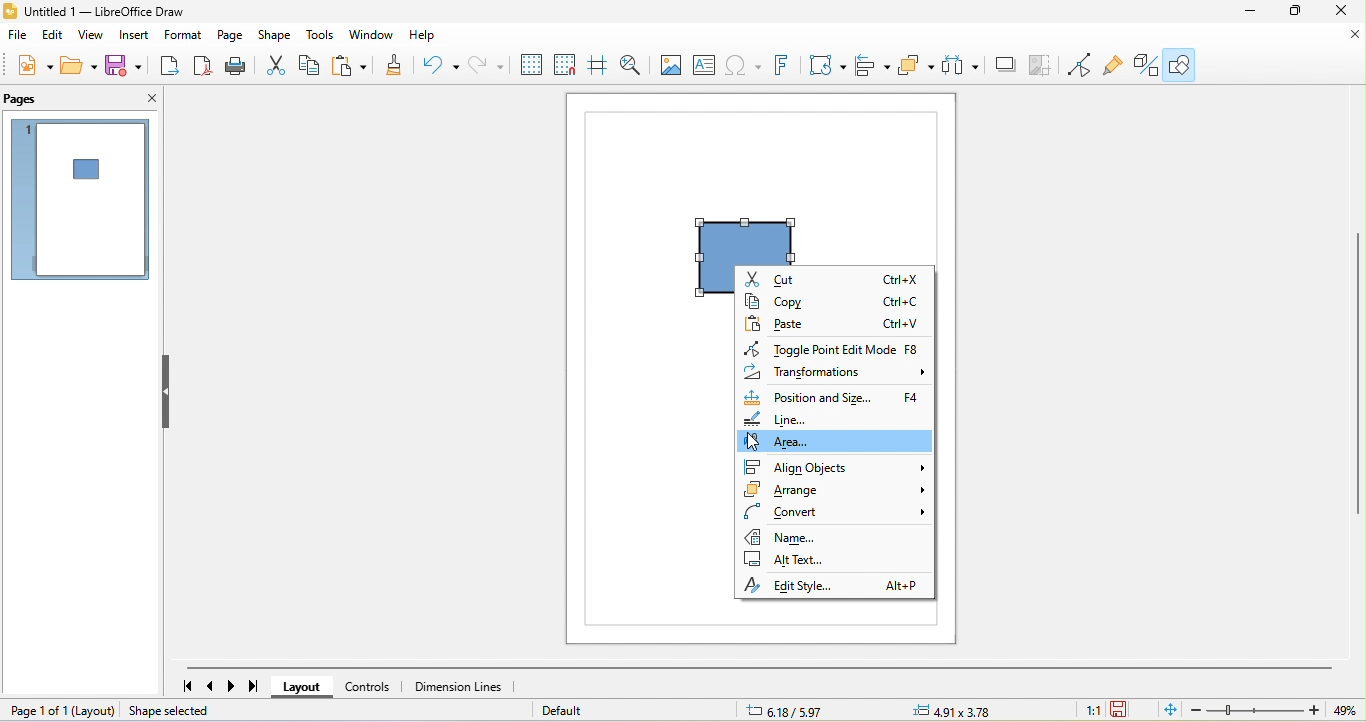  What do you see at coordinates (48, 100) in the screenshot?
I see `pages` at bounding box center [48, 100].